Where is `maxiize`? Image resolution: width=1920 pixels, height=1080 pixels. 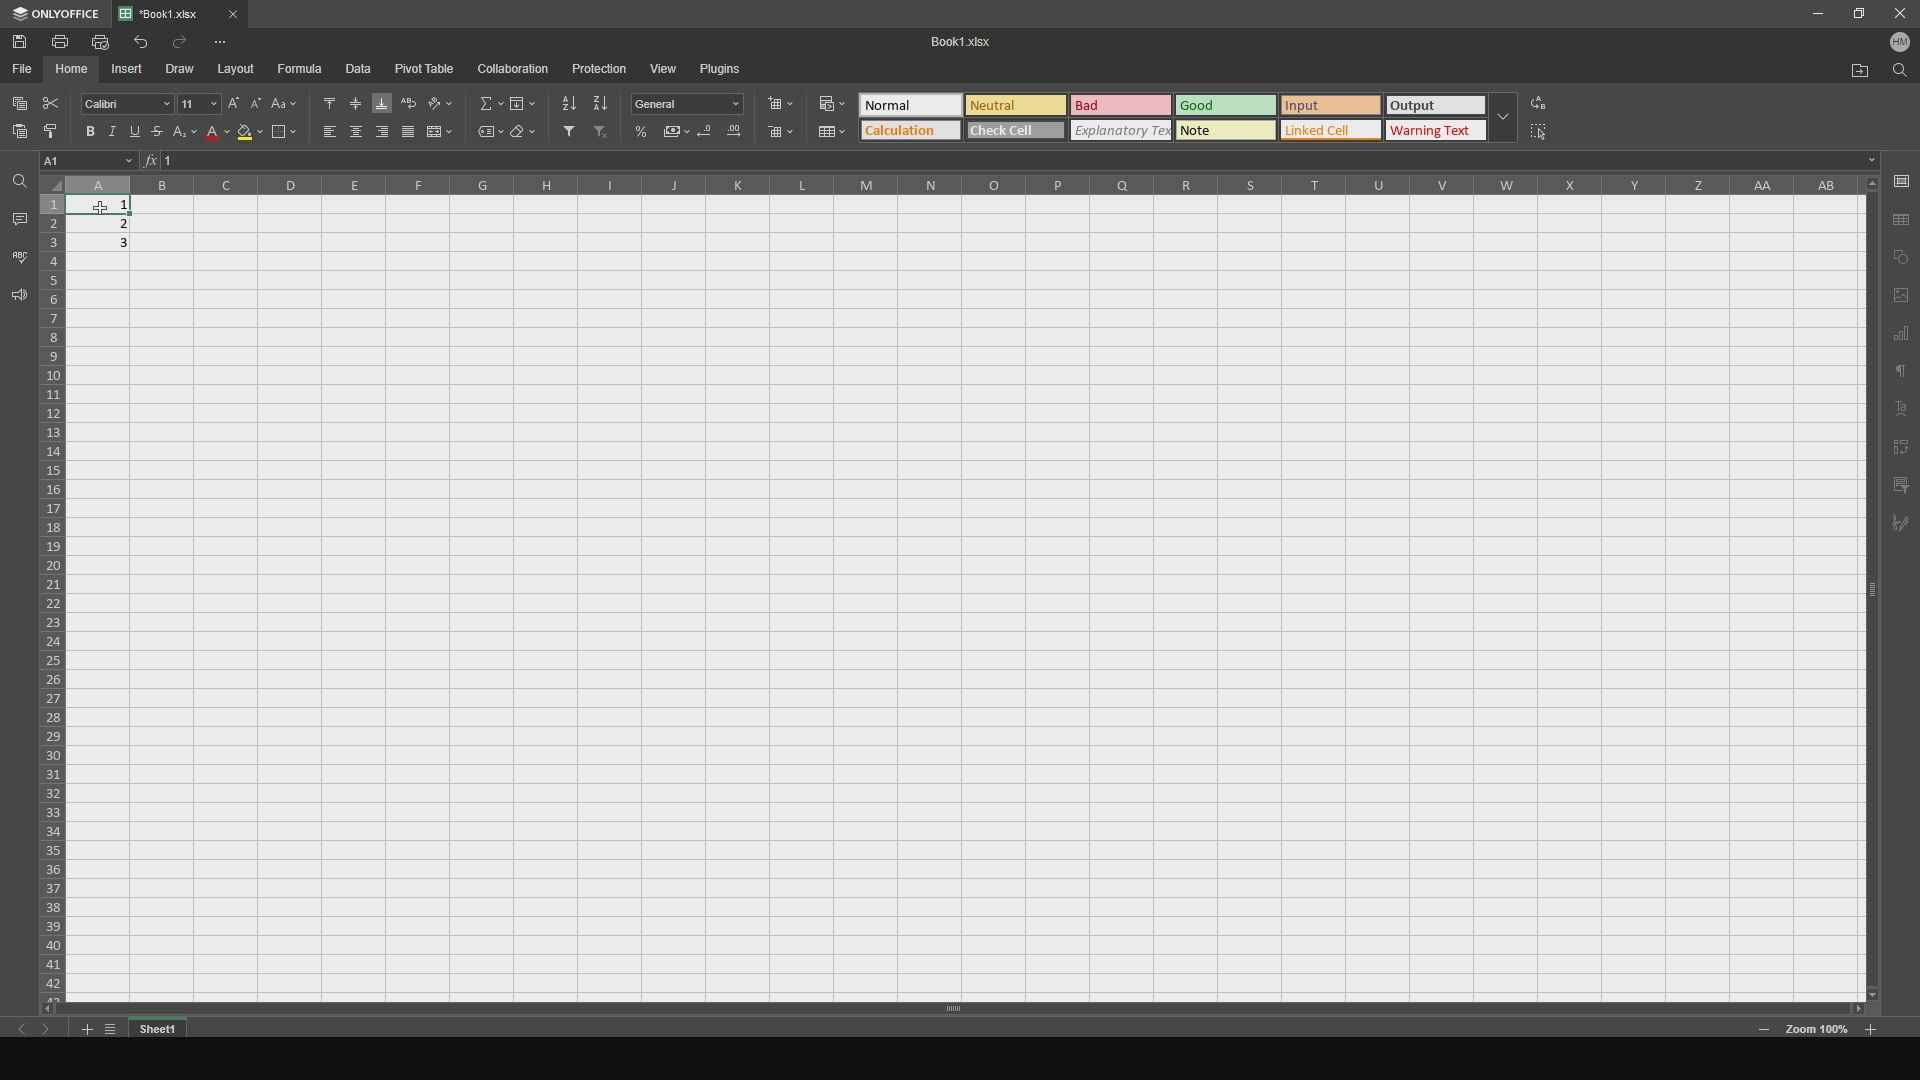 maxiize is located at coordinates (1855, 16).